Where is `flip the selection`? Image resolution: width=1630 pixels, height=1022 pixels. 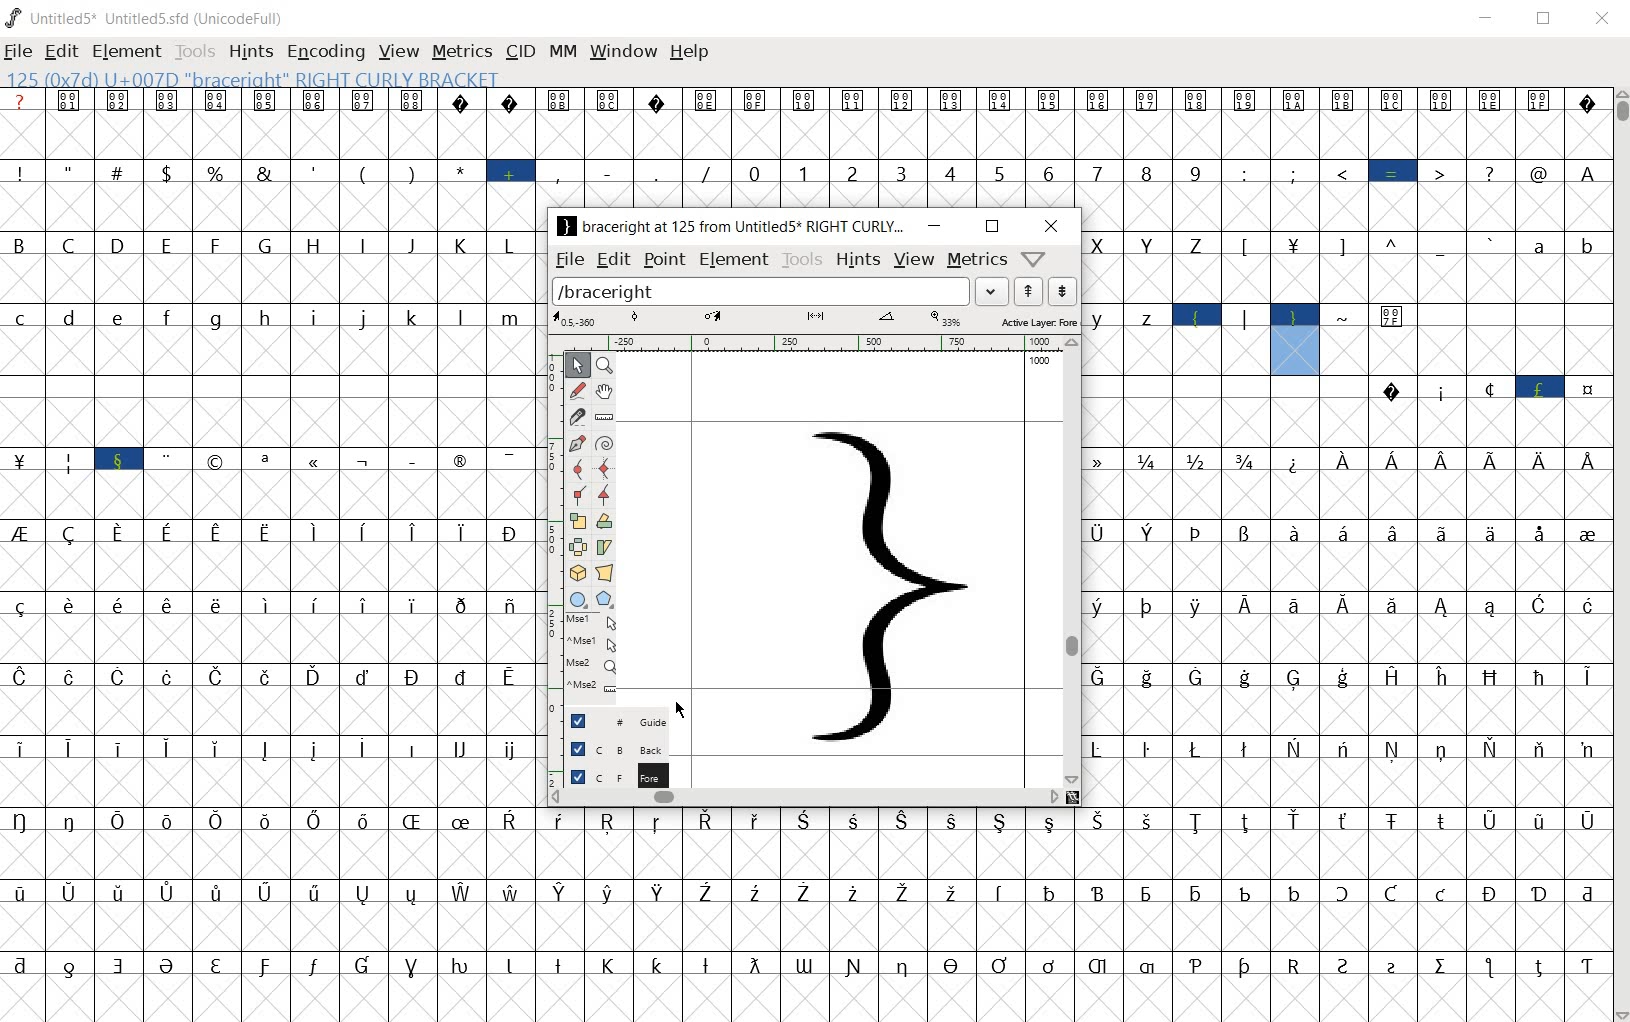 flip the selection is located at coordinates (577, 546).